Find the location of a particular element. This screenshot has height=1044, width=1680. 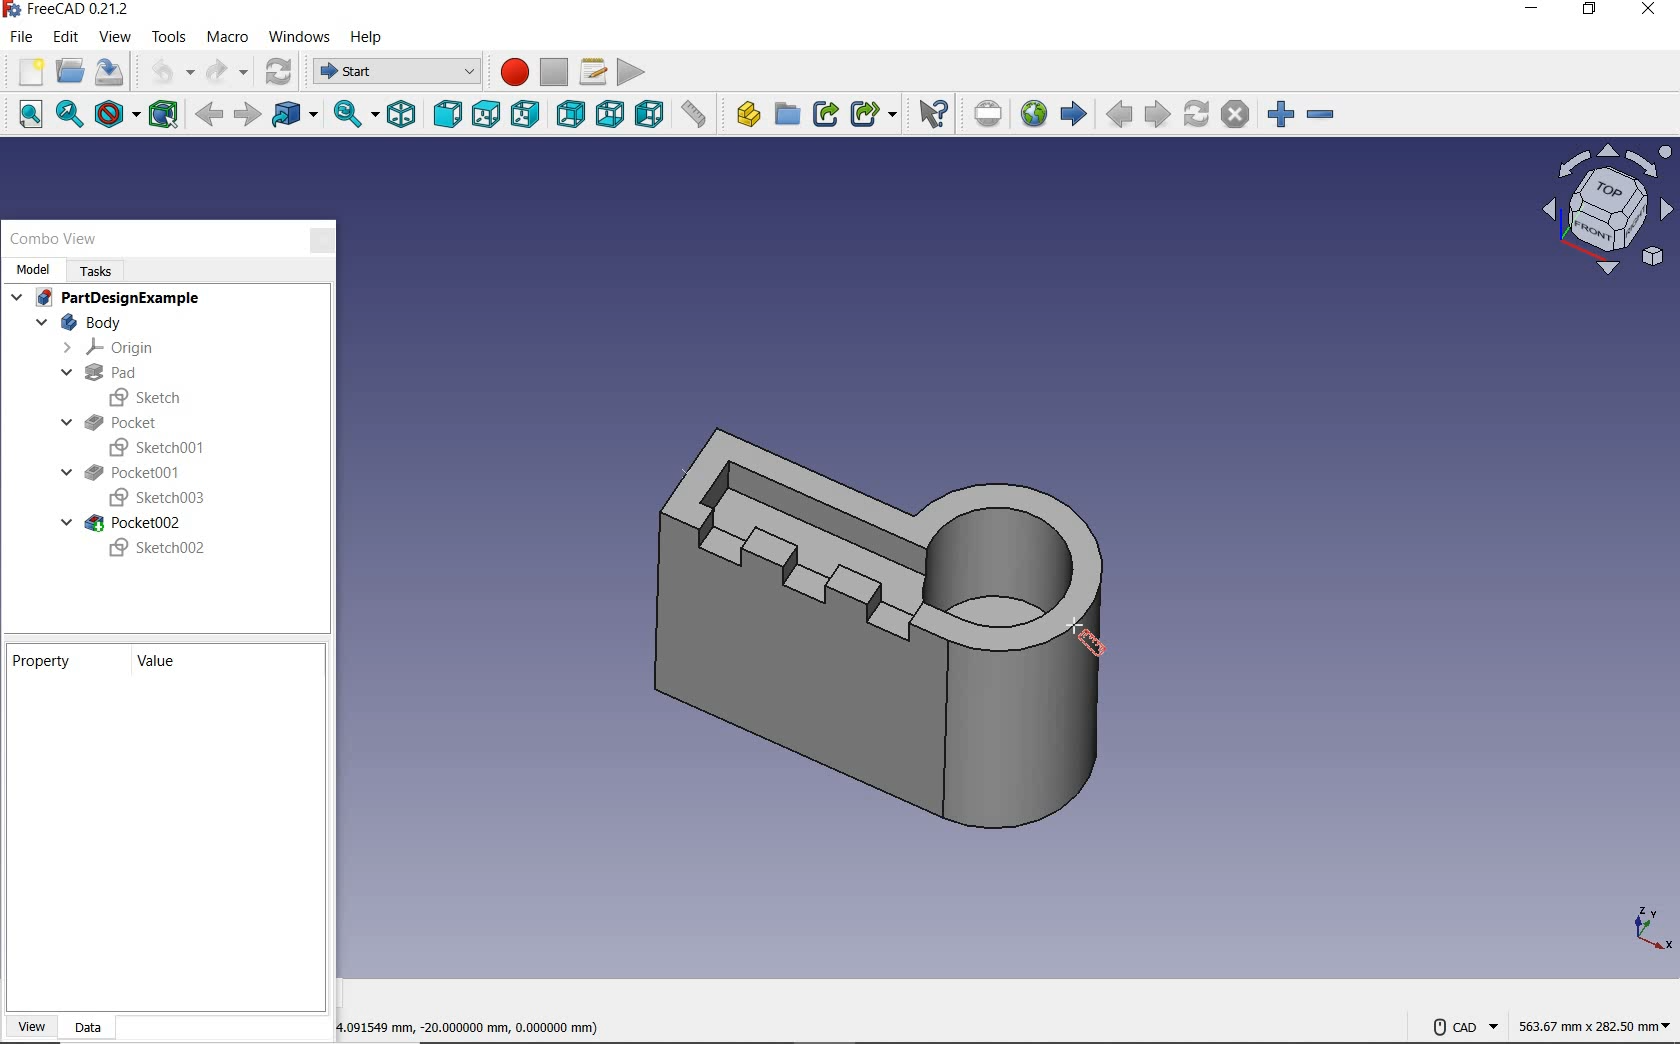

switch between workbenches is located at coordinates (393, 72).